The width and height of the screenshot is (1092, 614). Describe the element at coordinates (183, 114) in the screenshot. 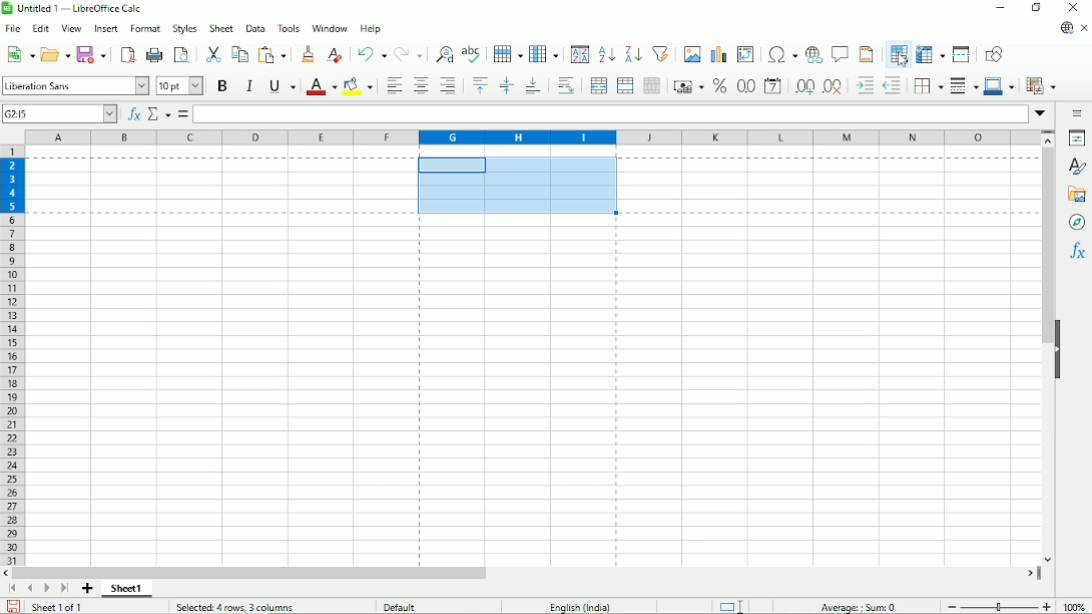

I see `Formula` at that location.